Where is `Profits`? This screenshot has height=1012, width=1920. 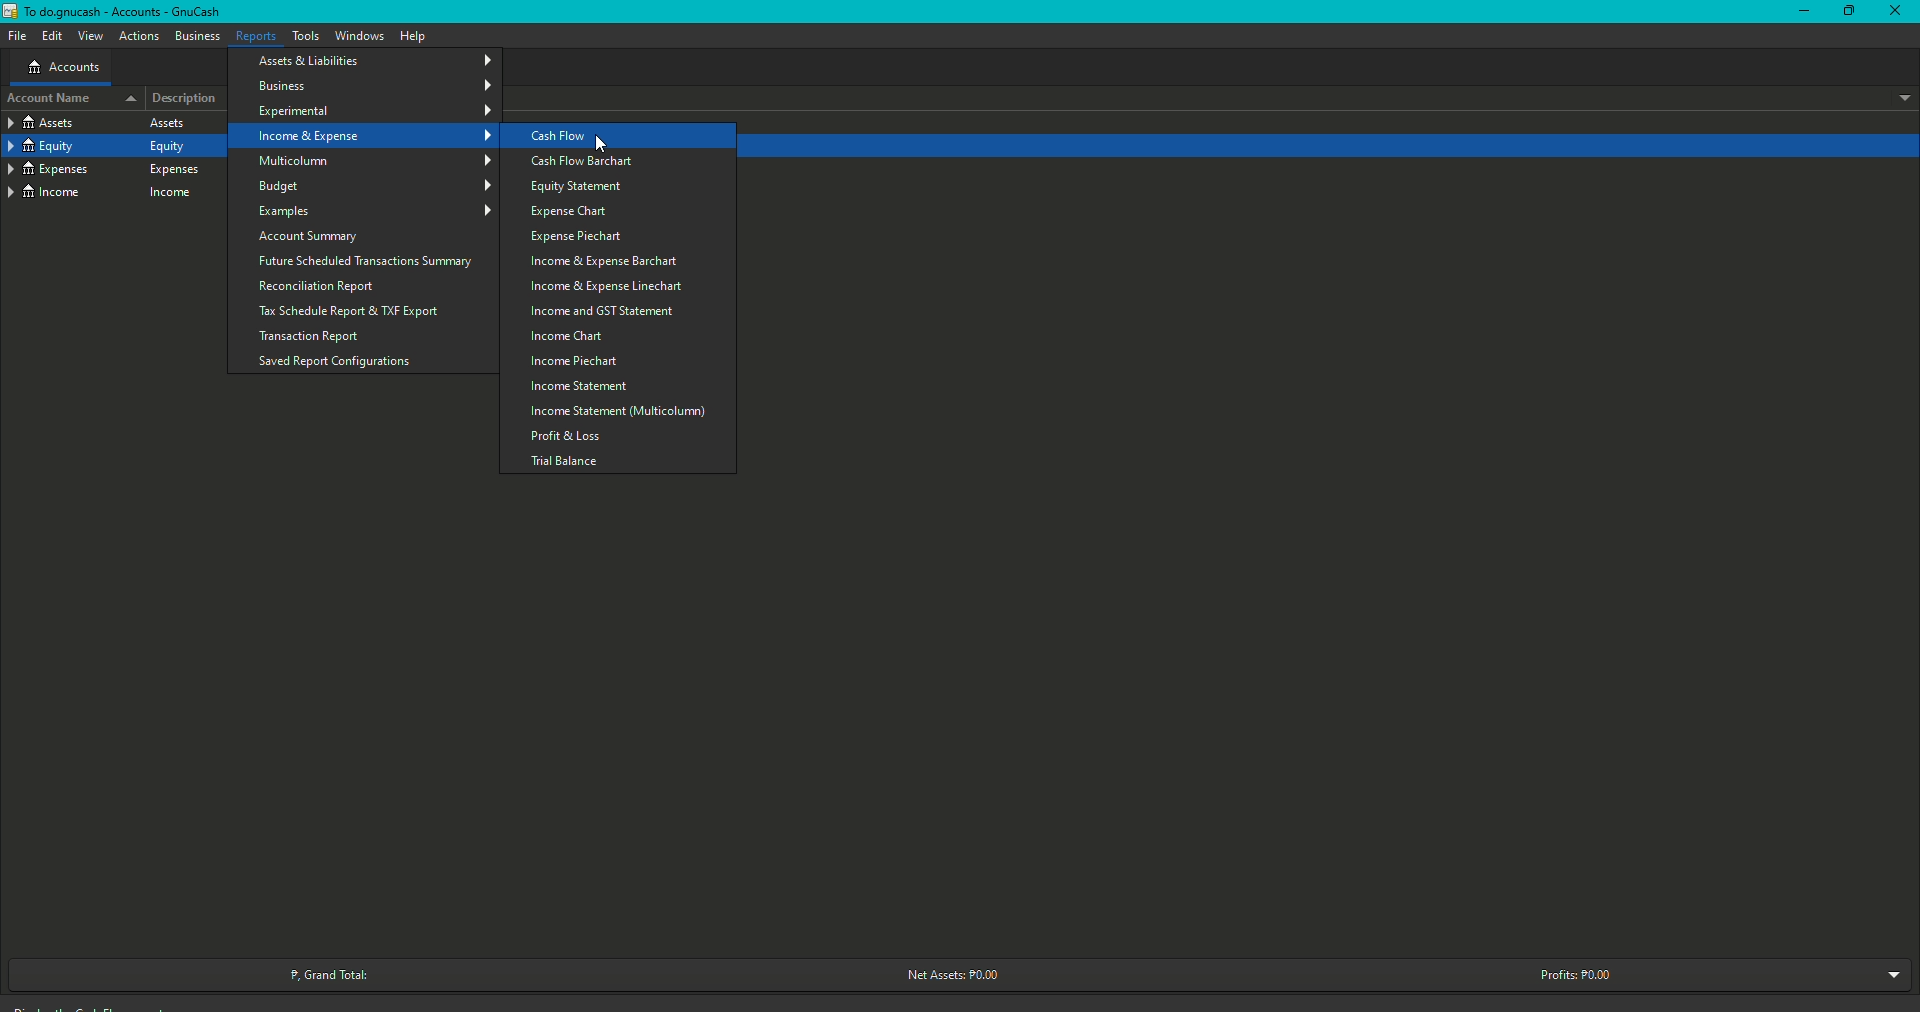 Profits is located at coordinates (1581, 975).